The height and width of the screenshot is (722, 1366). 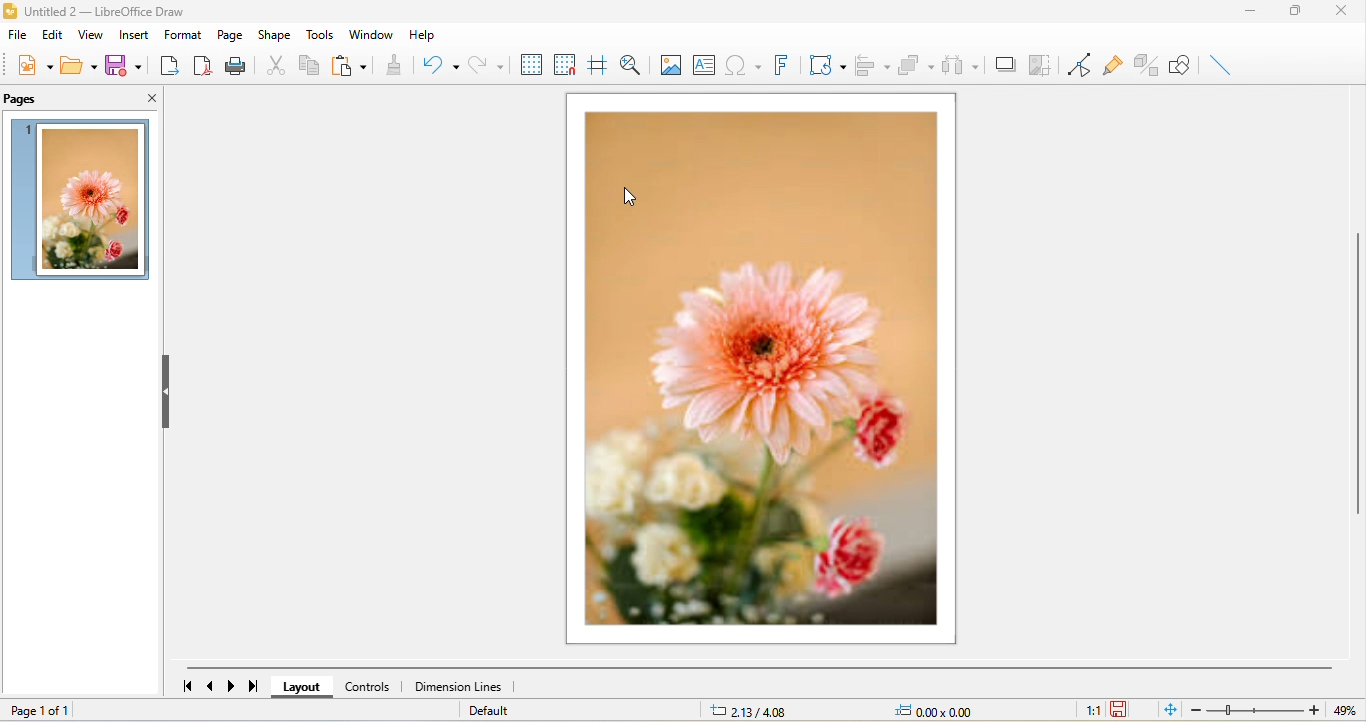 I want to click on insert, so click(x=138, y=33).